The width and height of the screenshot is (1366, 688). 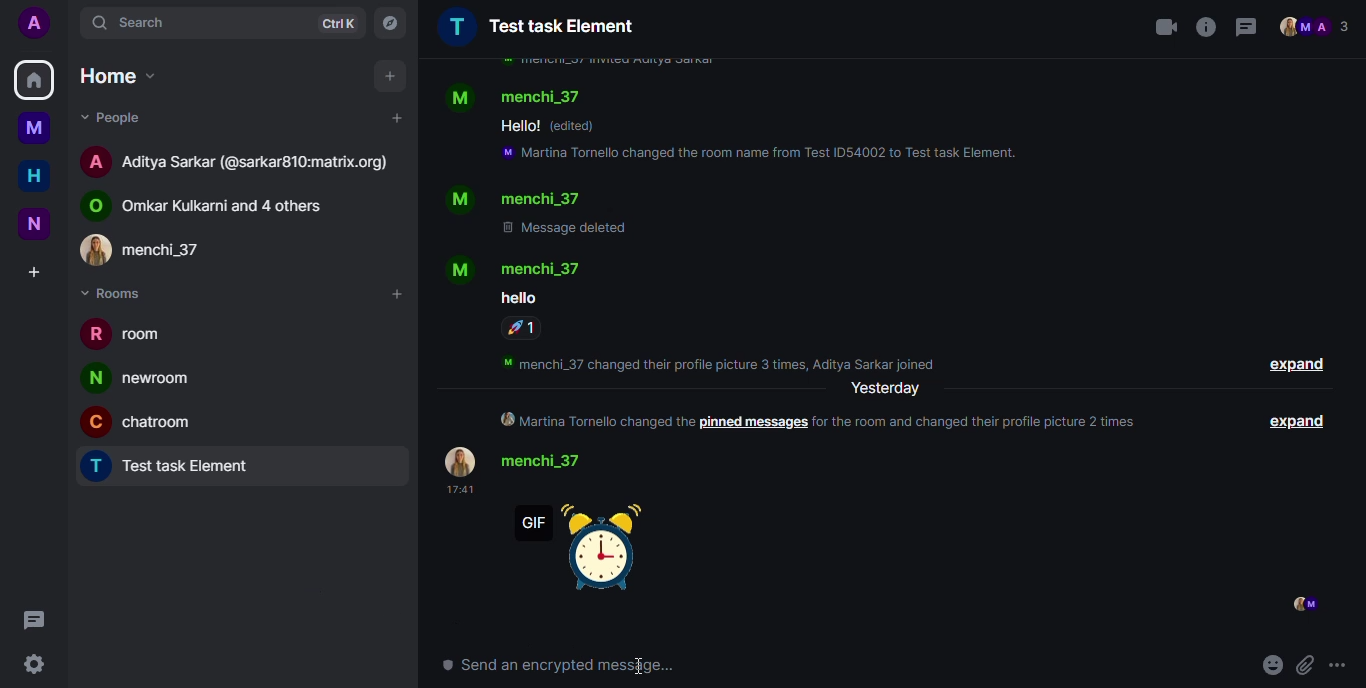 What do you see at coordinates (1296, 366) in the screenshot?
I see `expand` at bounding box center [1296, 366].